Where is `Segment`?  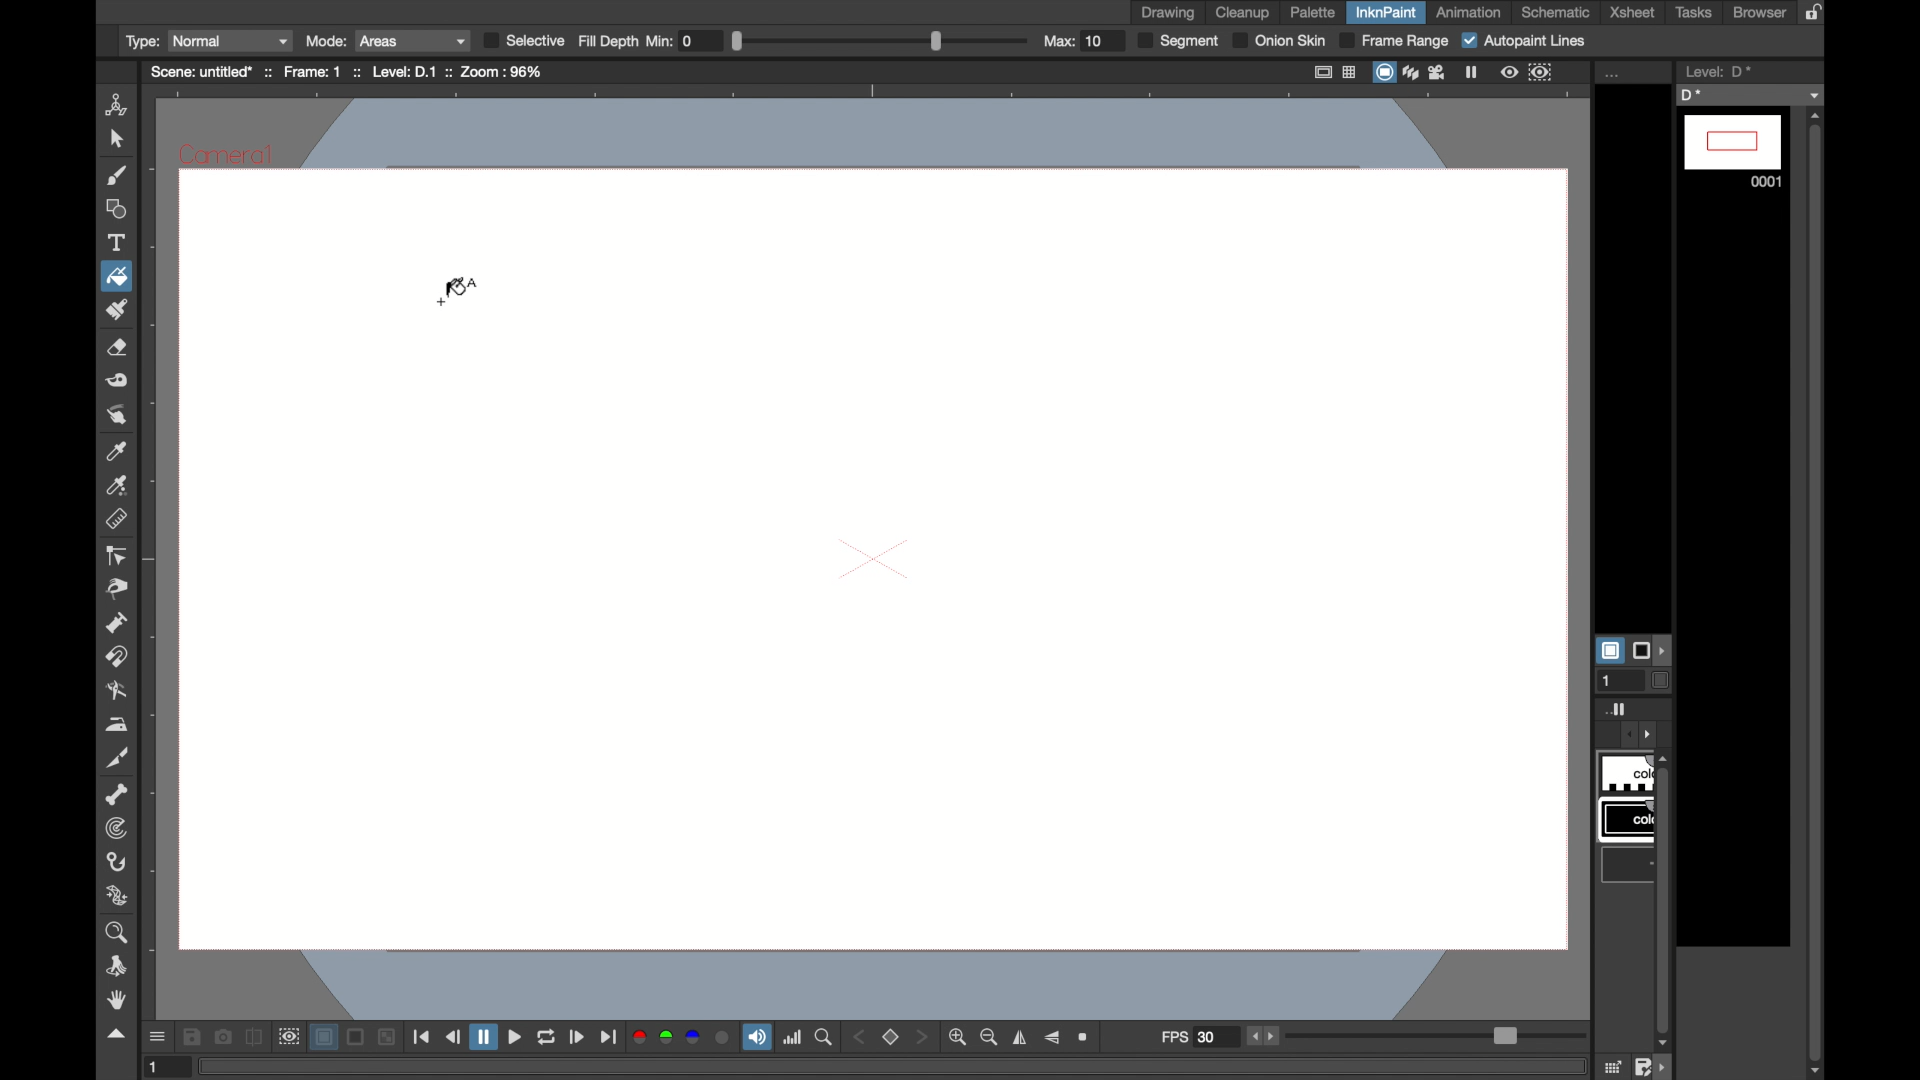 Segment is located at coordinates (1181, 42).